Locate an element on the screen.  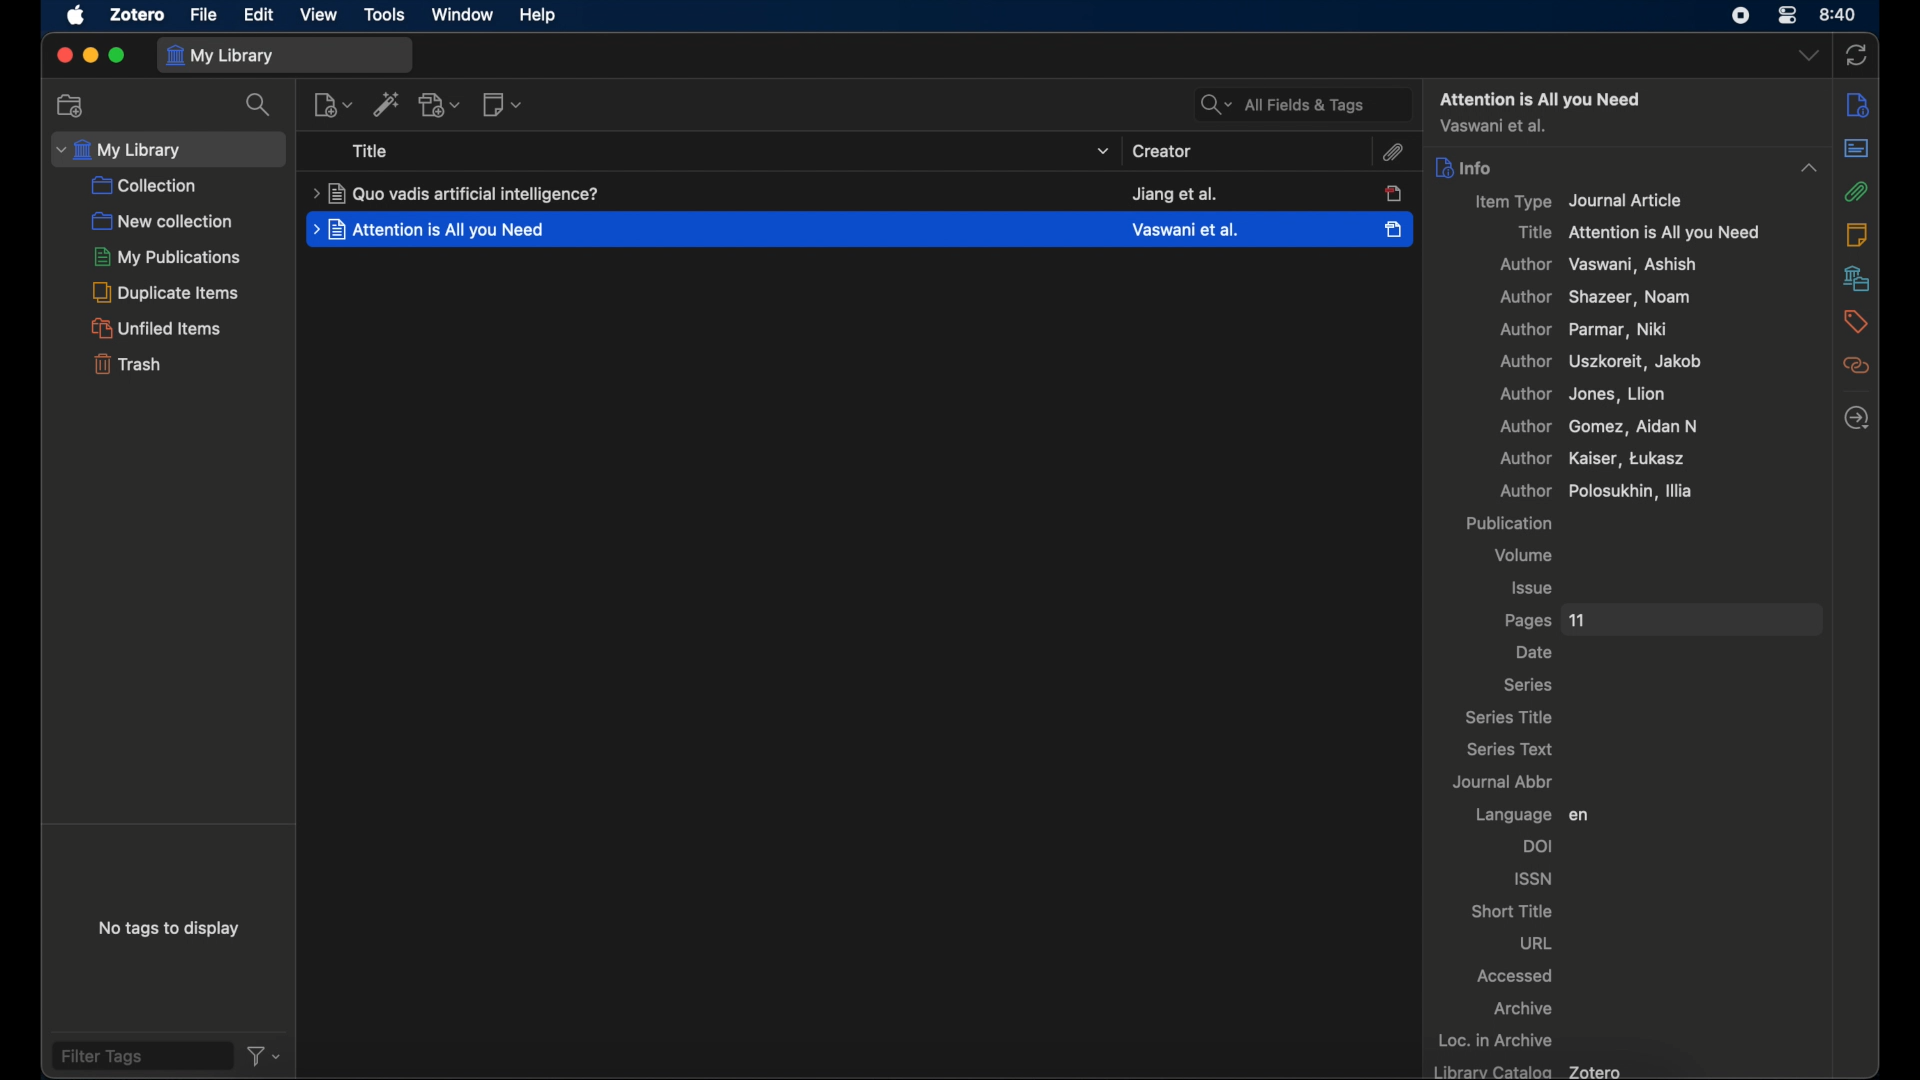
item type journal article is located at coordinates (1589, 202).